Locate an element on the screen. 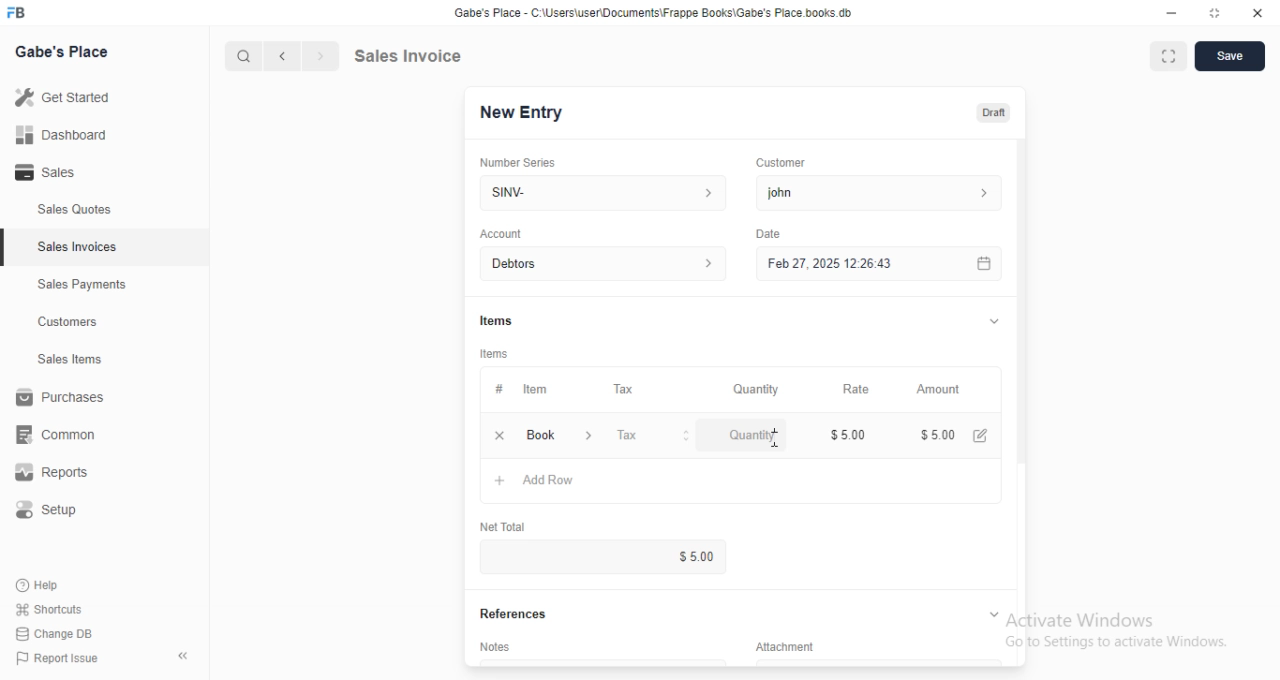  Change DB is located at coordinates (57, 634).